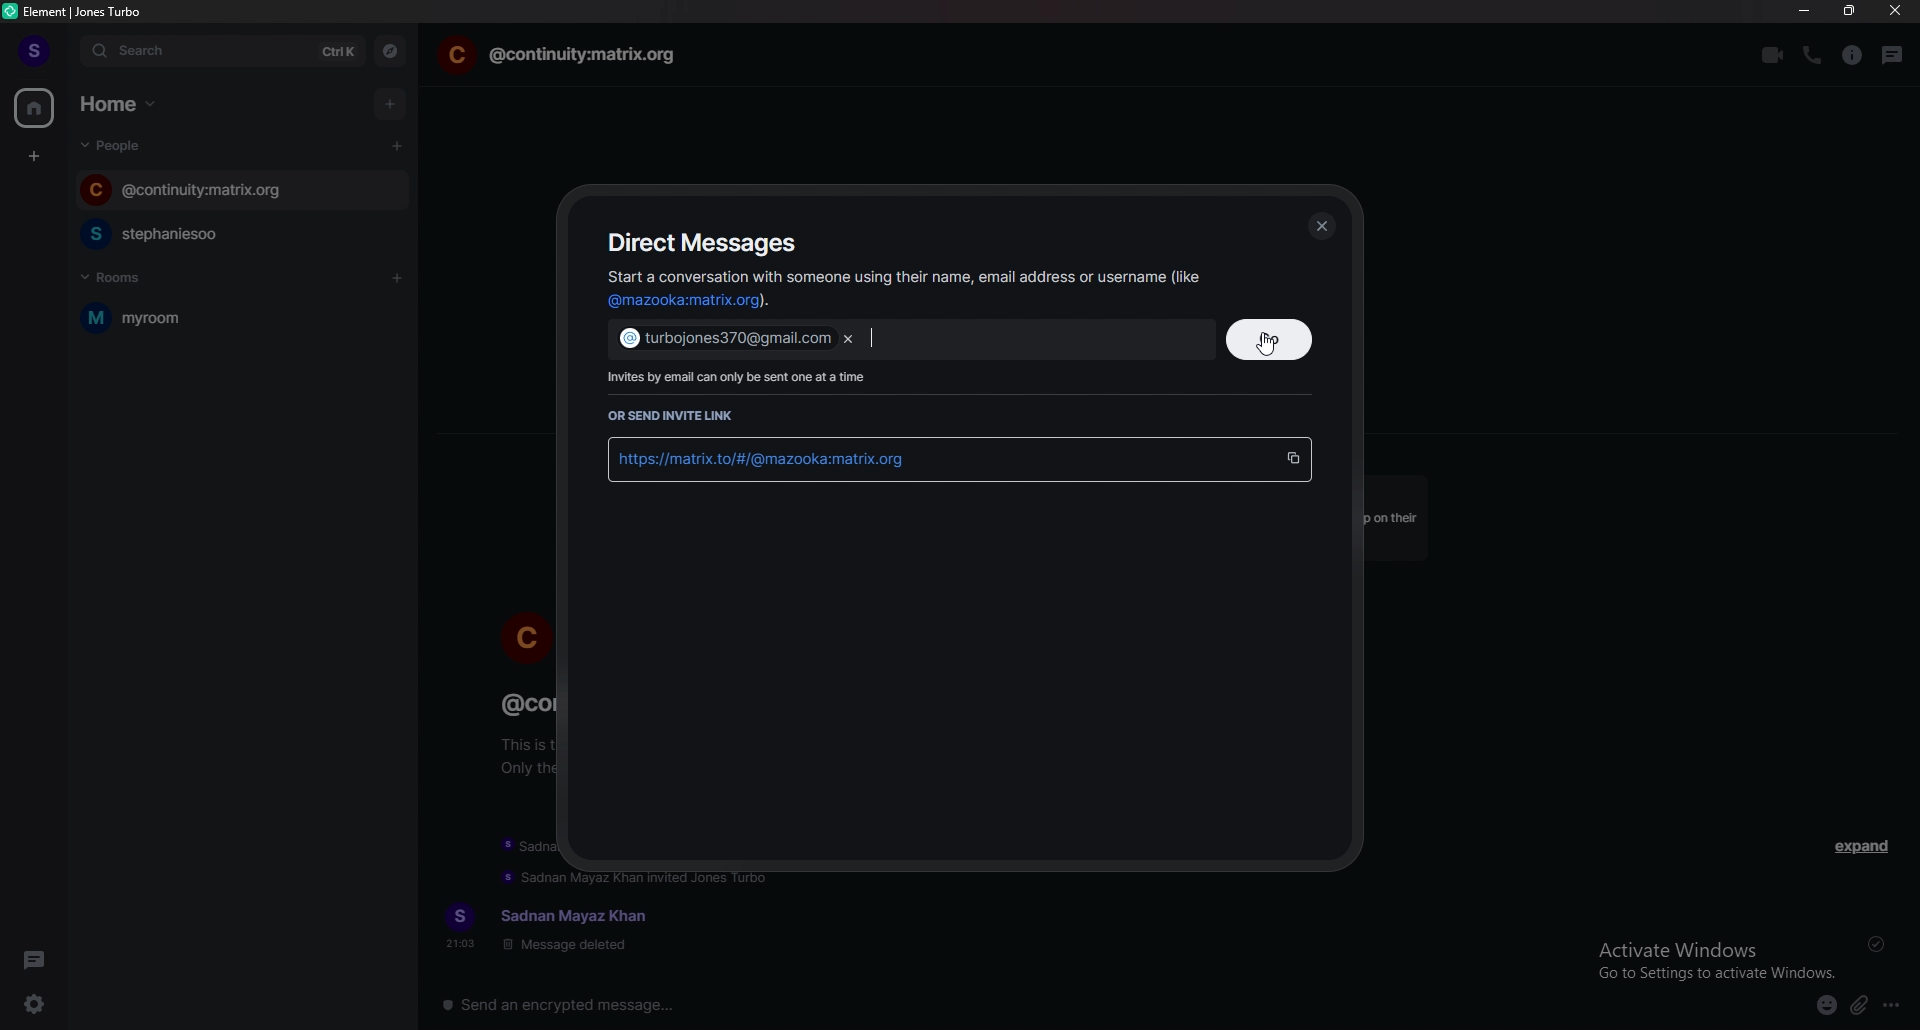 Image resolution: width=1920 pixels, height=1030 pixels. Describe the element at coordinates (1893, 1007) in the screenshot. I see `more options` at that location.